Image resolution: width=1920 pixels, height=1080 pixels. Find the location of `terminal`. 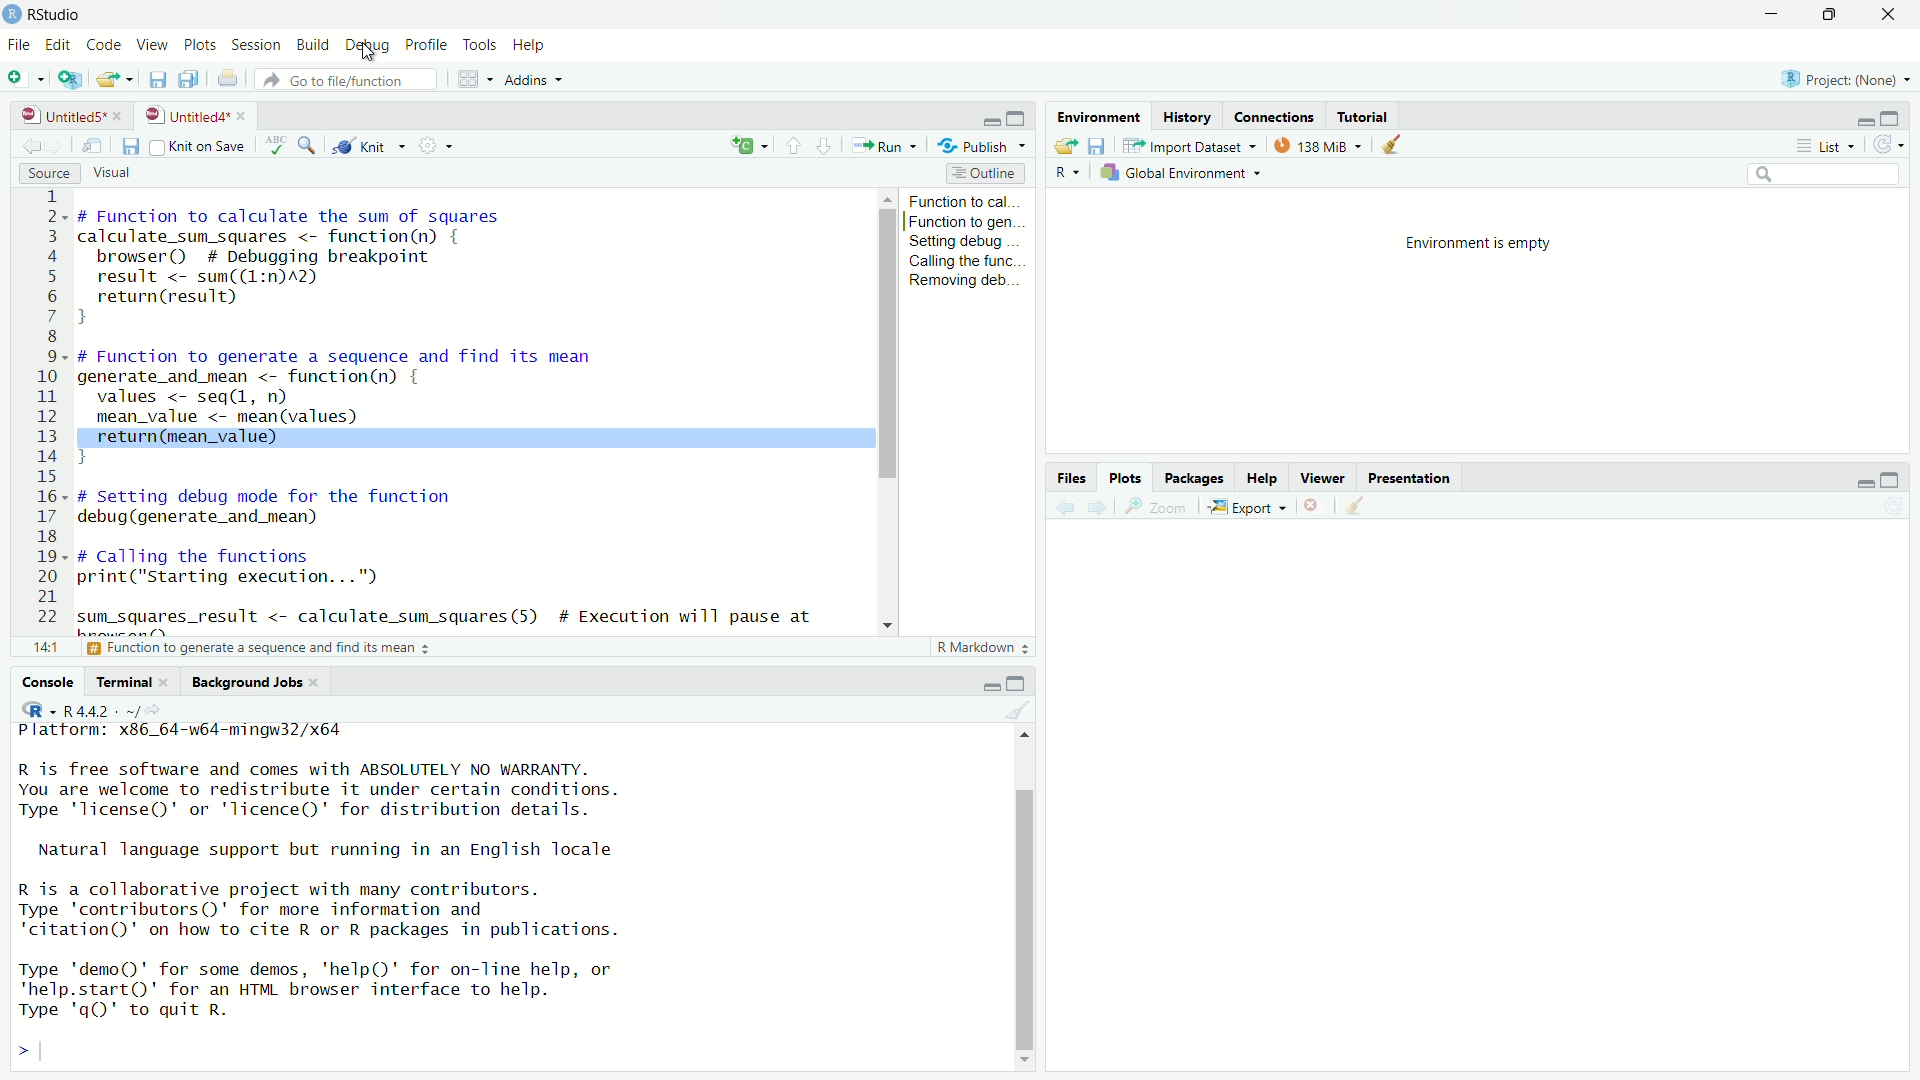

terminal is located at coordinates (119, 680).